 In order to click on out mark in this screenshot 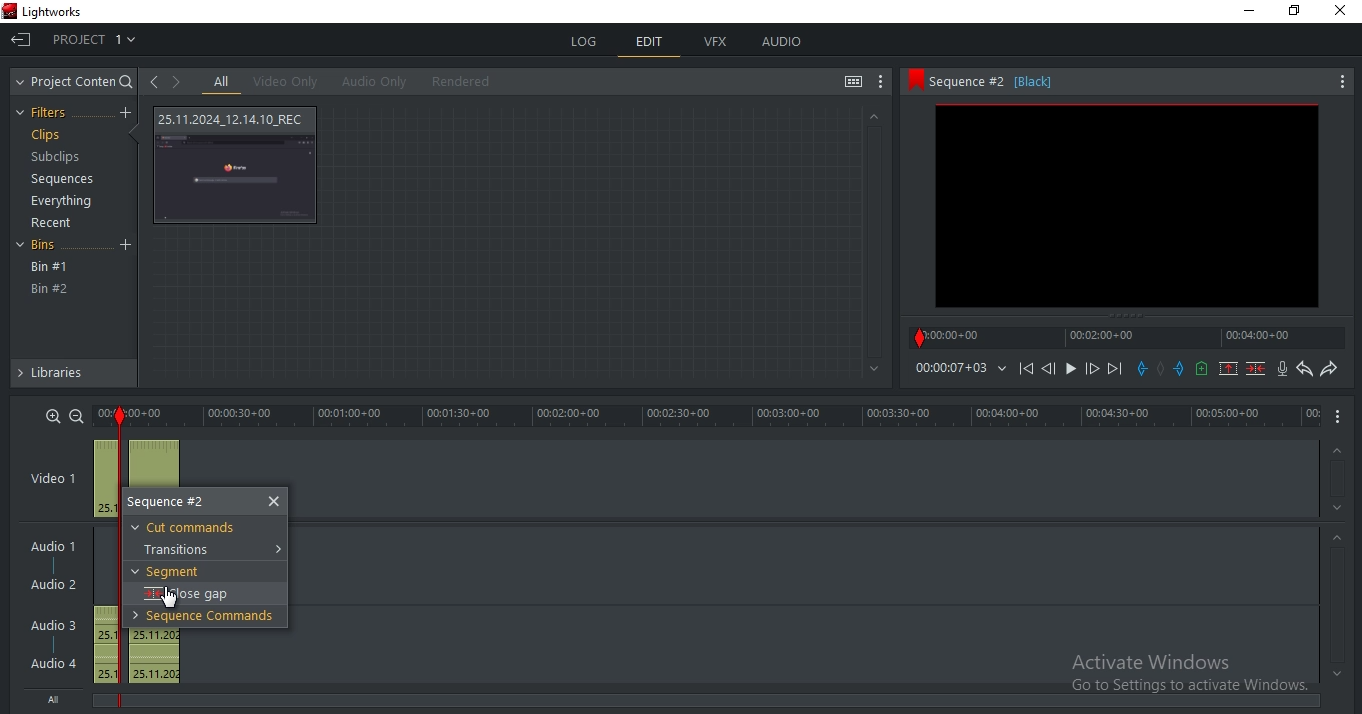, I will do `click(123, 417)`.